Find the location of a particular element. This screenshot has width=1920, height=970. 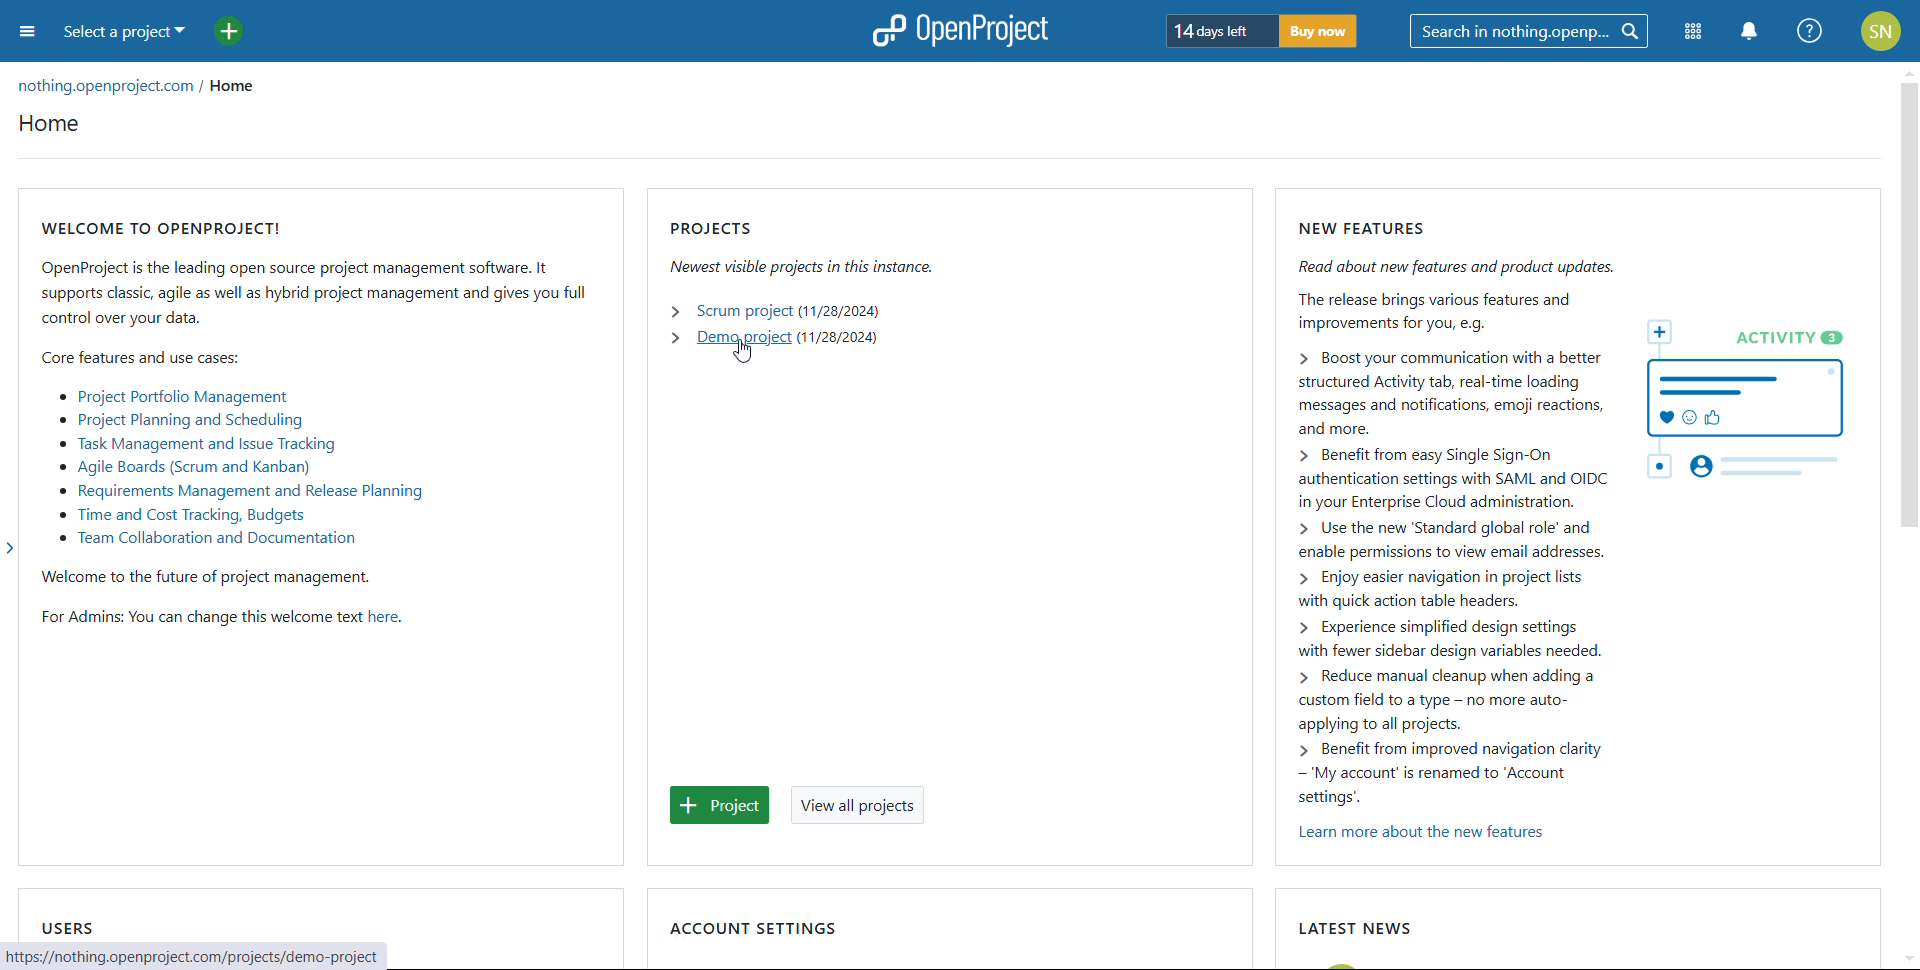

cursor is located at coordinates (743, 352).